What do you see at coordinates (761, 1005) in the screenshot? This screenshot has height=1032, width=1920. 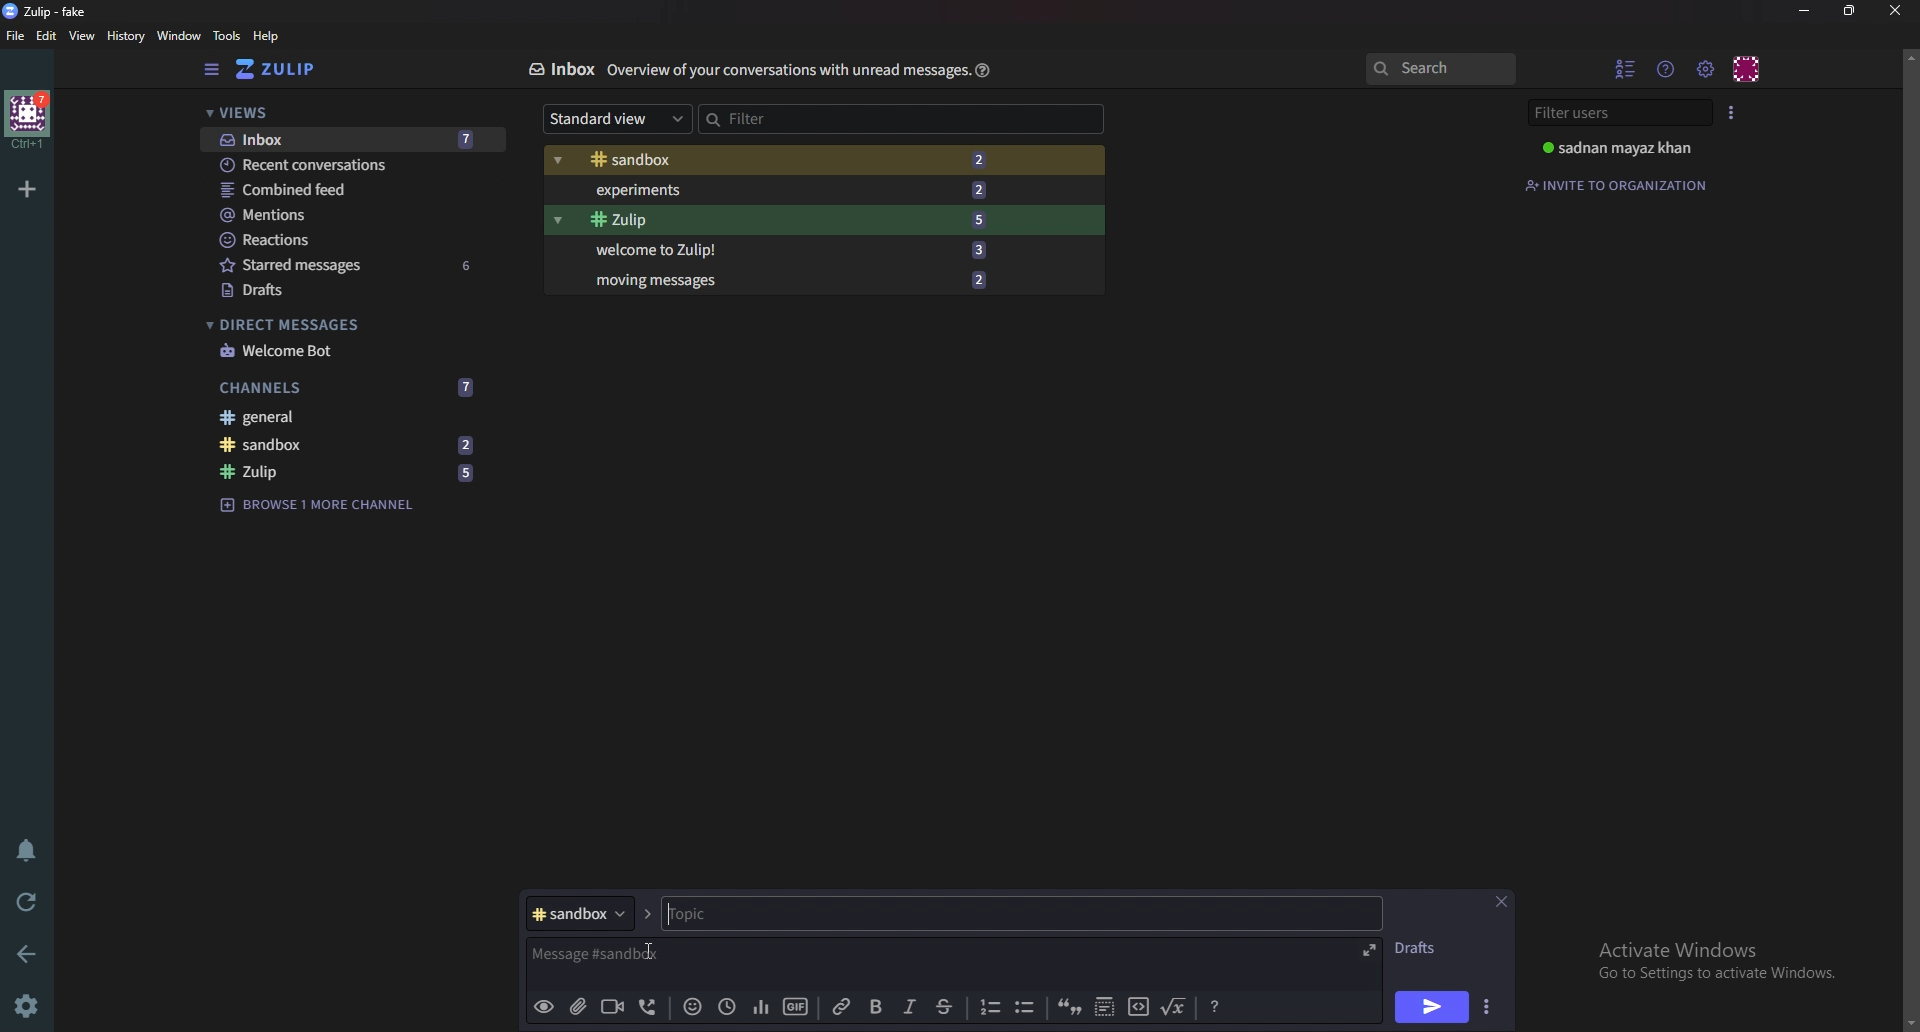 I see `poll` at bounding box center [761, 1005].